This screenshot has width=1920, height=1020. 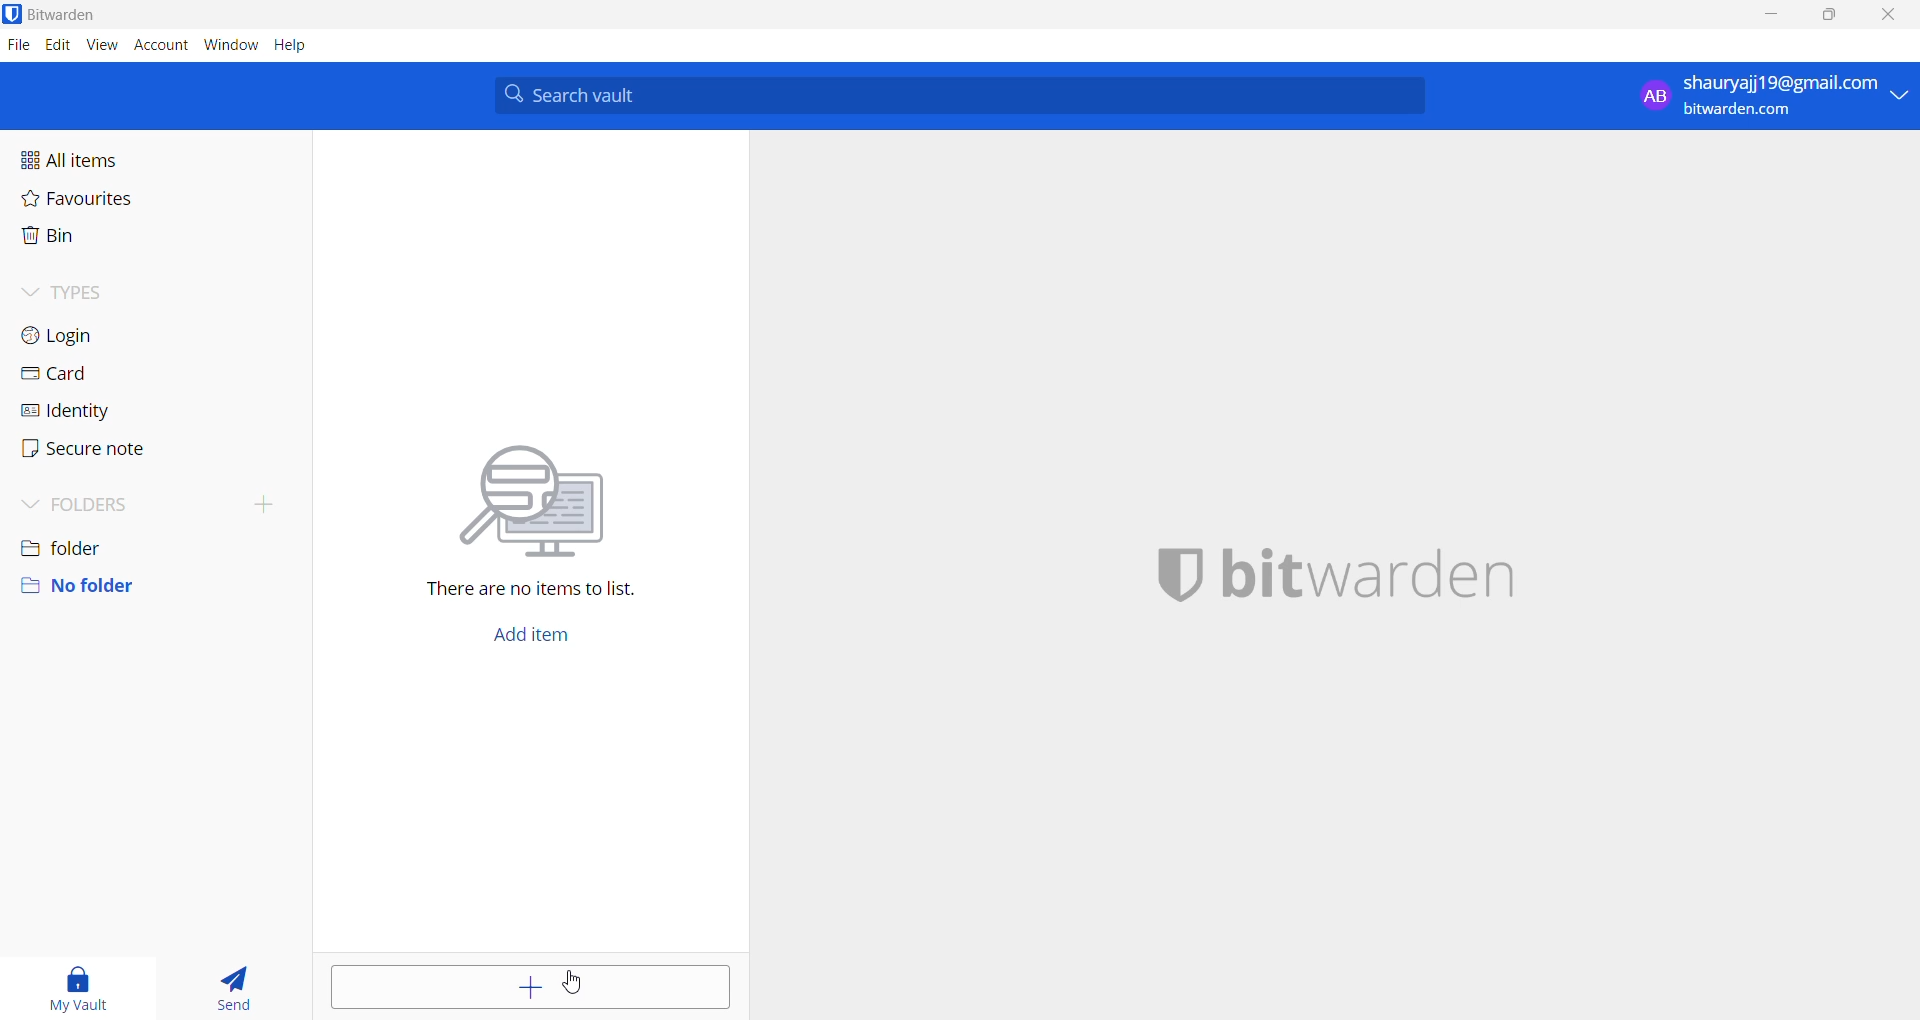 I want to click on secure note, so click(x=101, y=450).